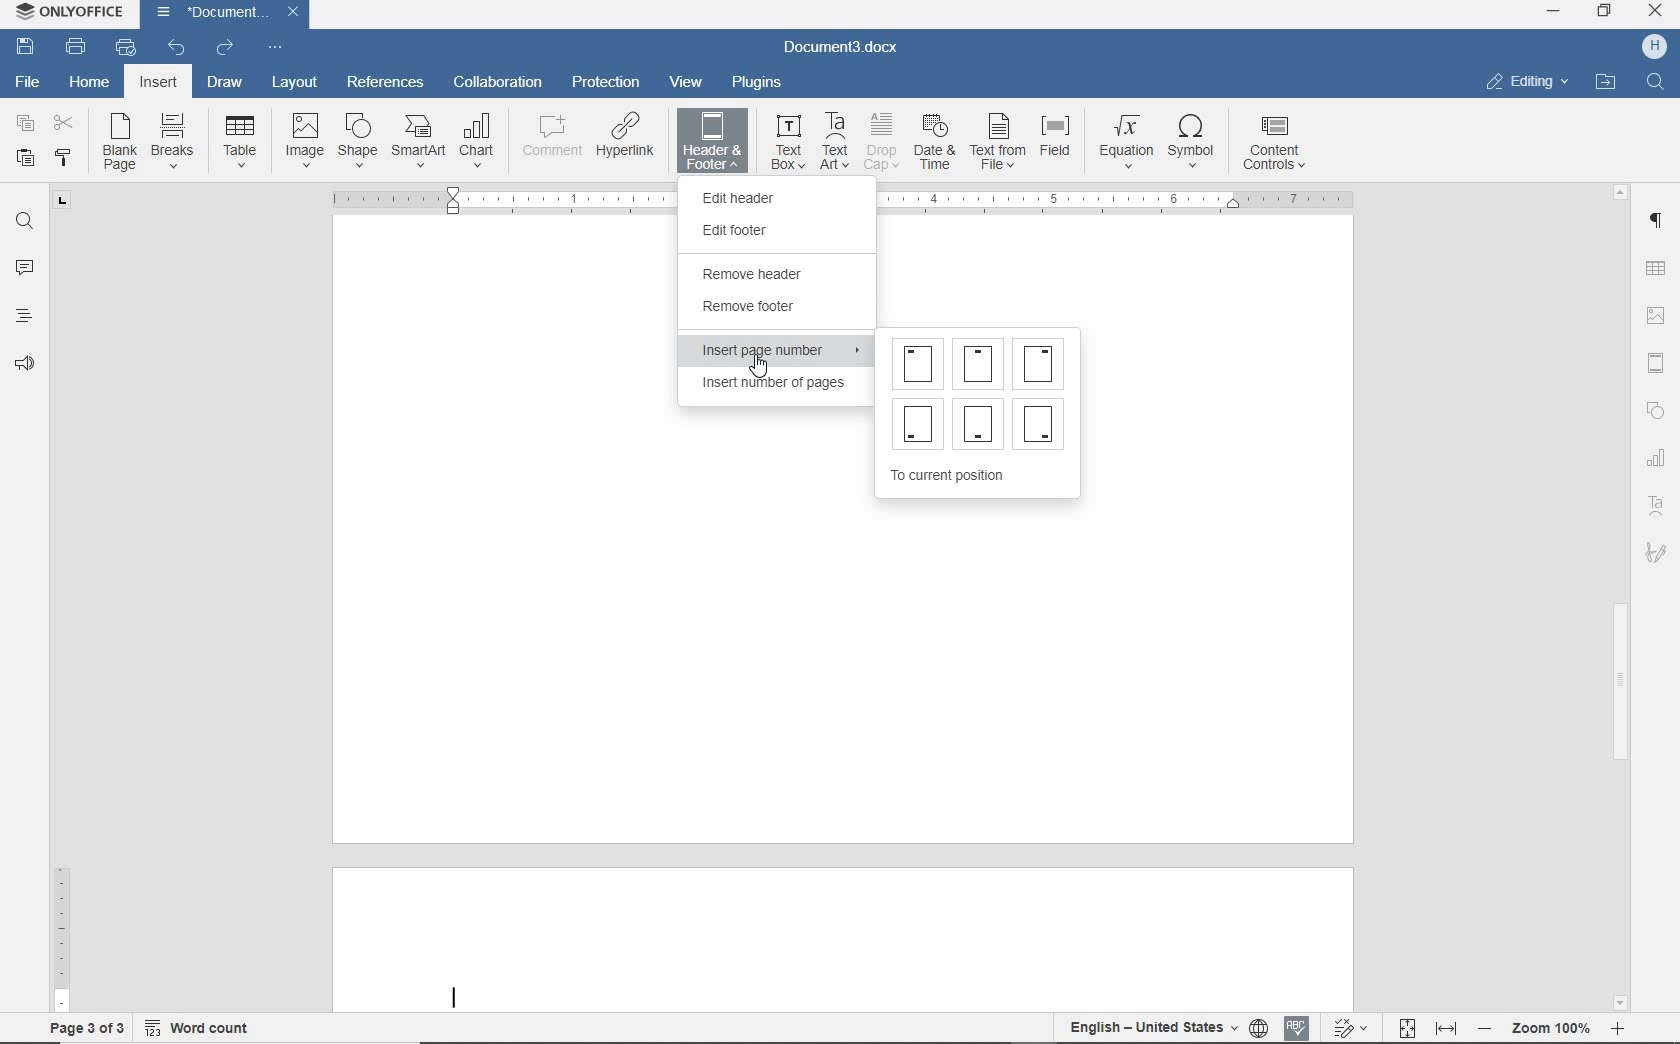  Describe the element at coordinates (290, 84) in the screenshot. I see `LAYOUT` at that location.